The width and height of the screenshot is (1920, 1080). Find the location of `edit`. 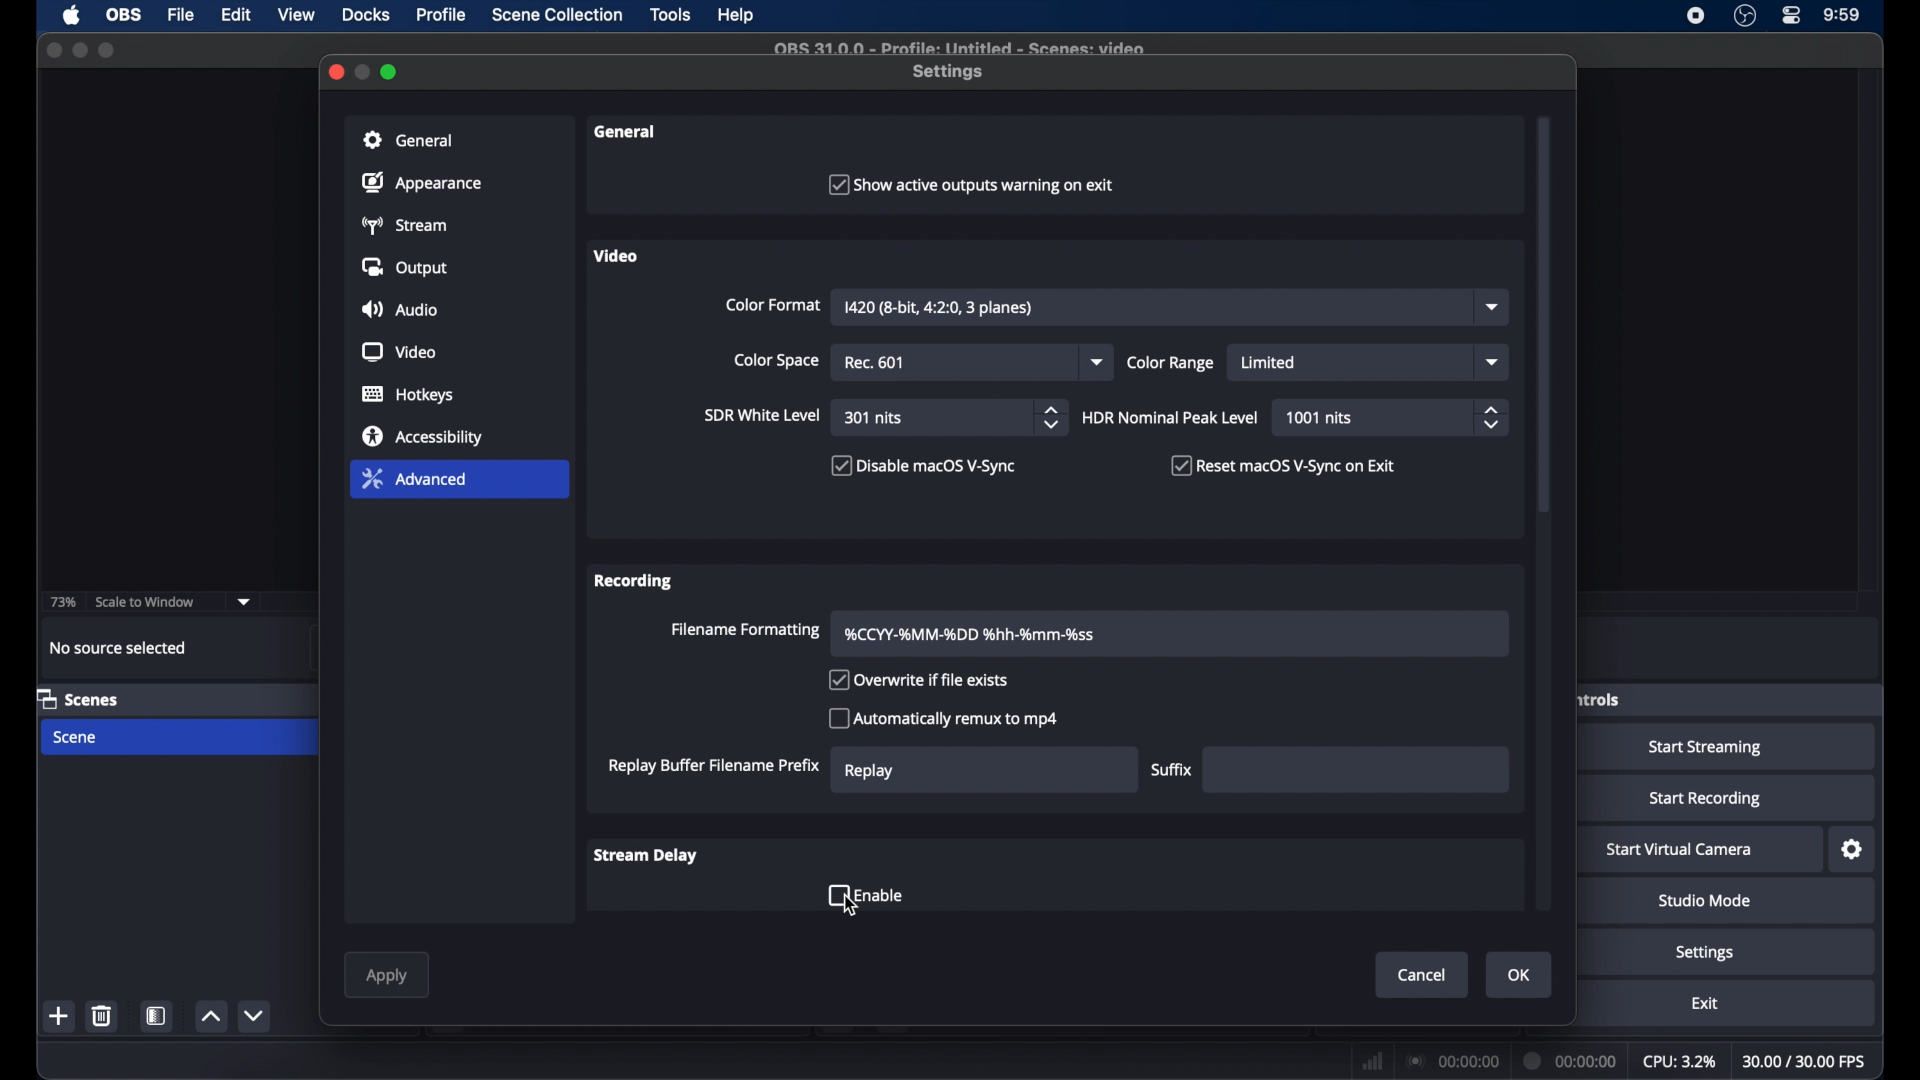

edit is located at coordinates (236, 16).